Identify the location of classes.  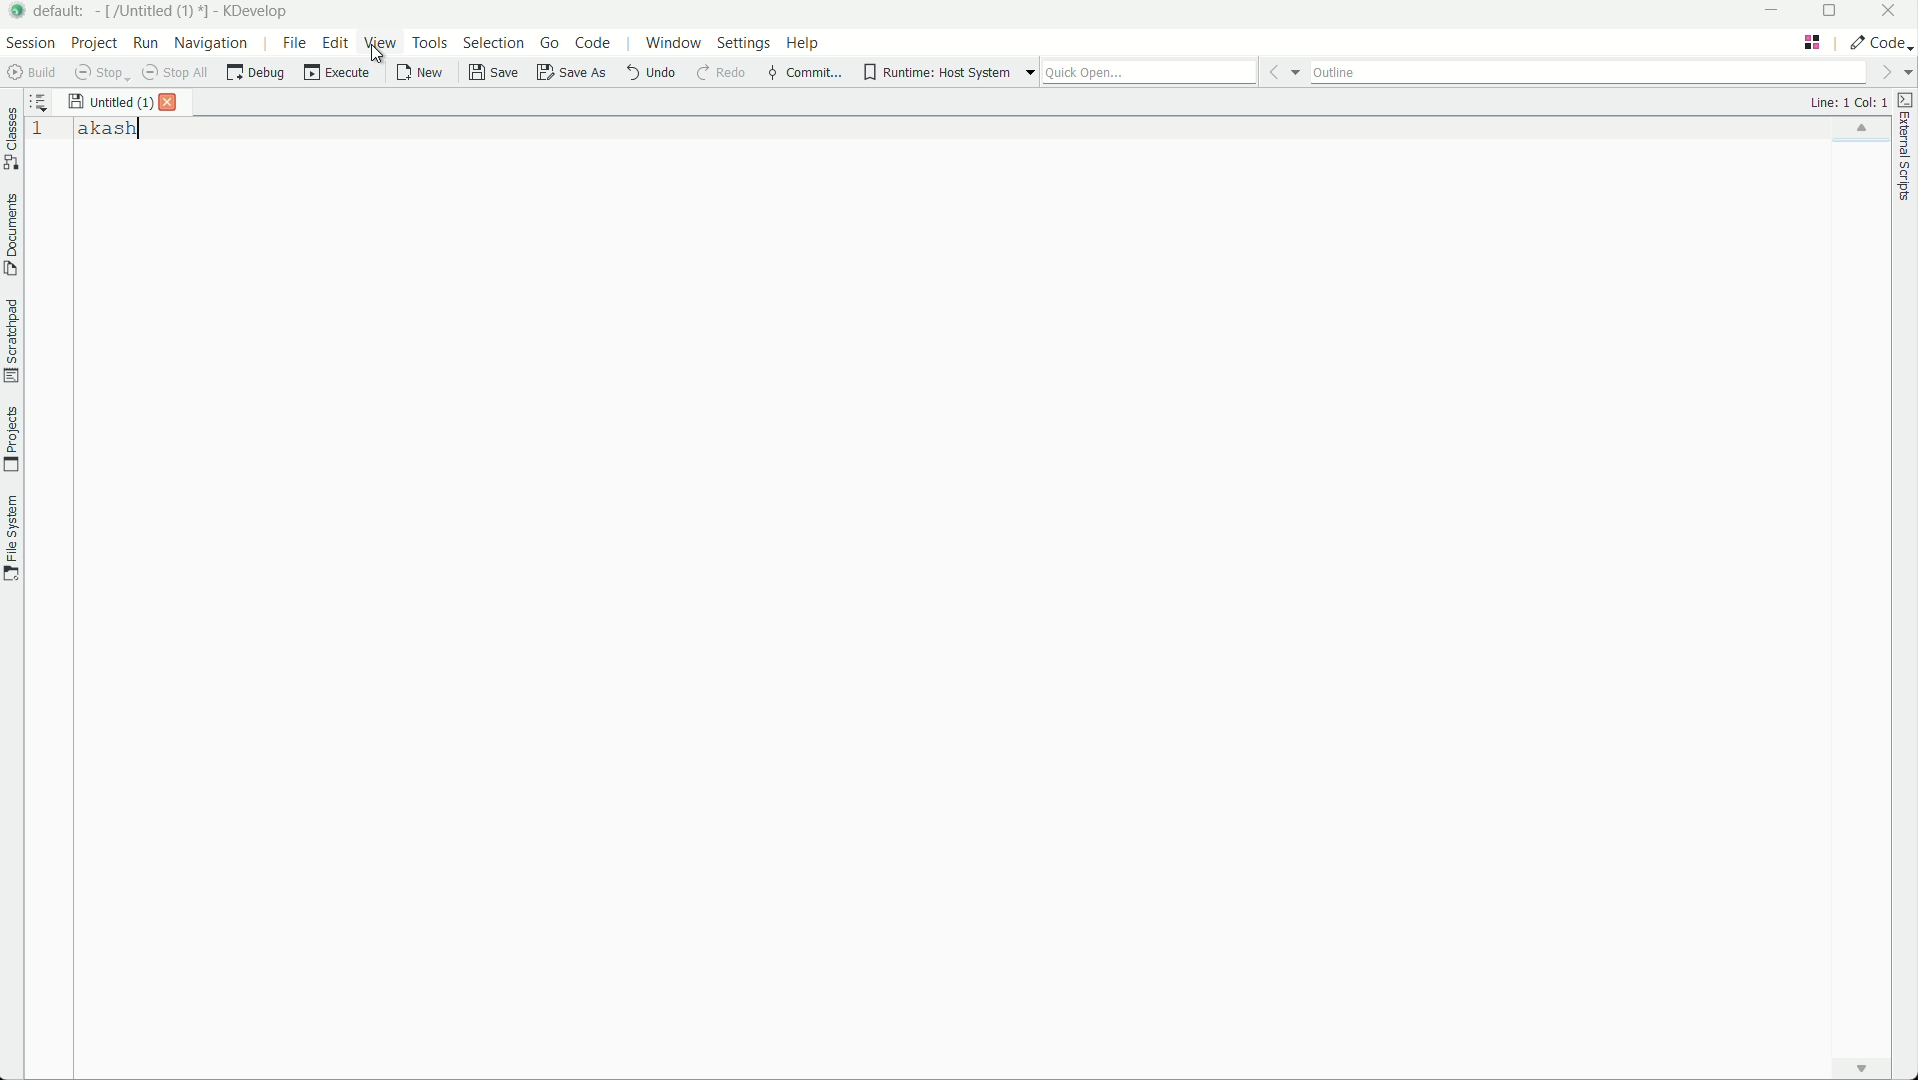
(12, 139).